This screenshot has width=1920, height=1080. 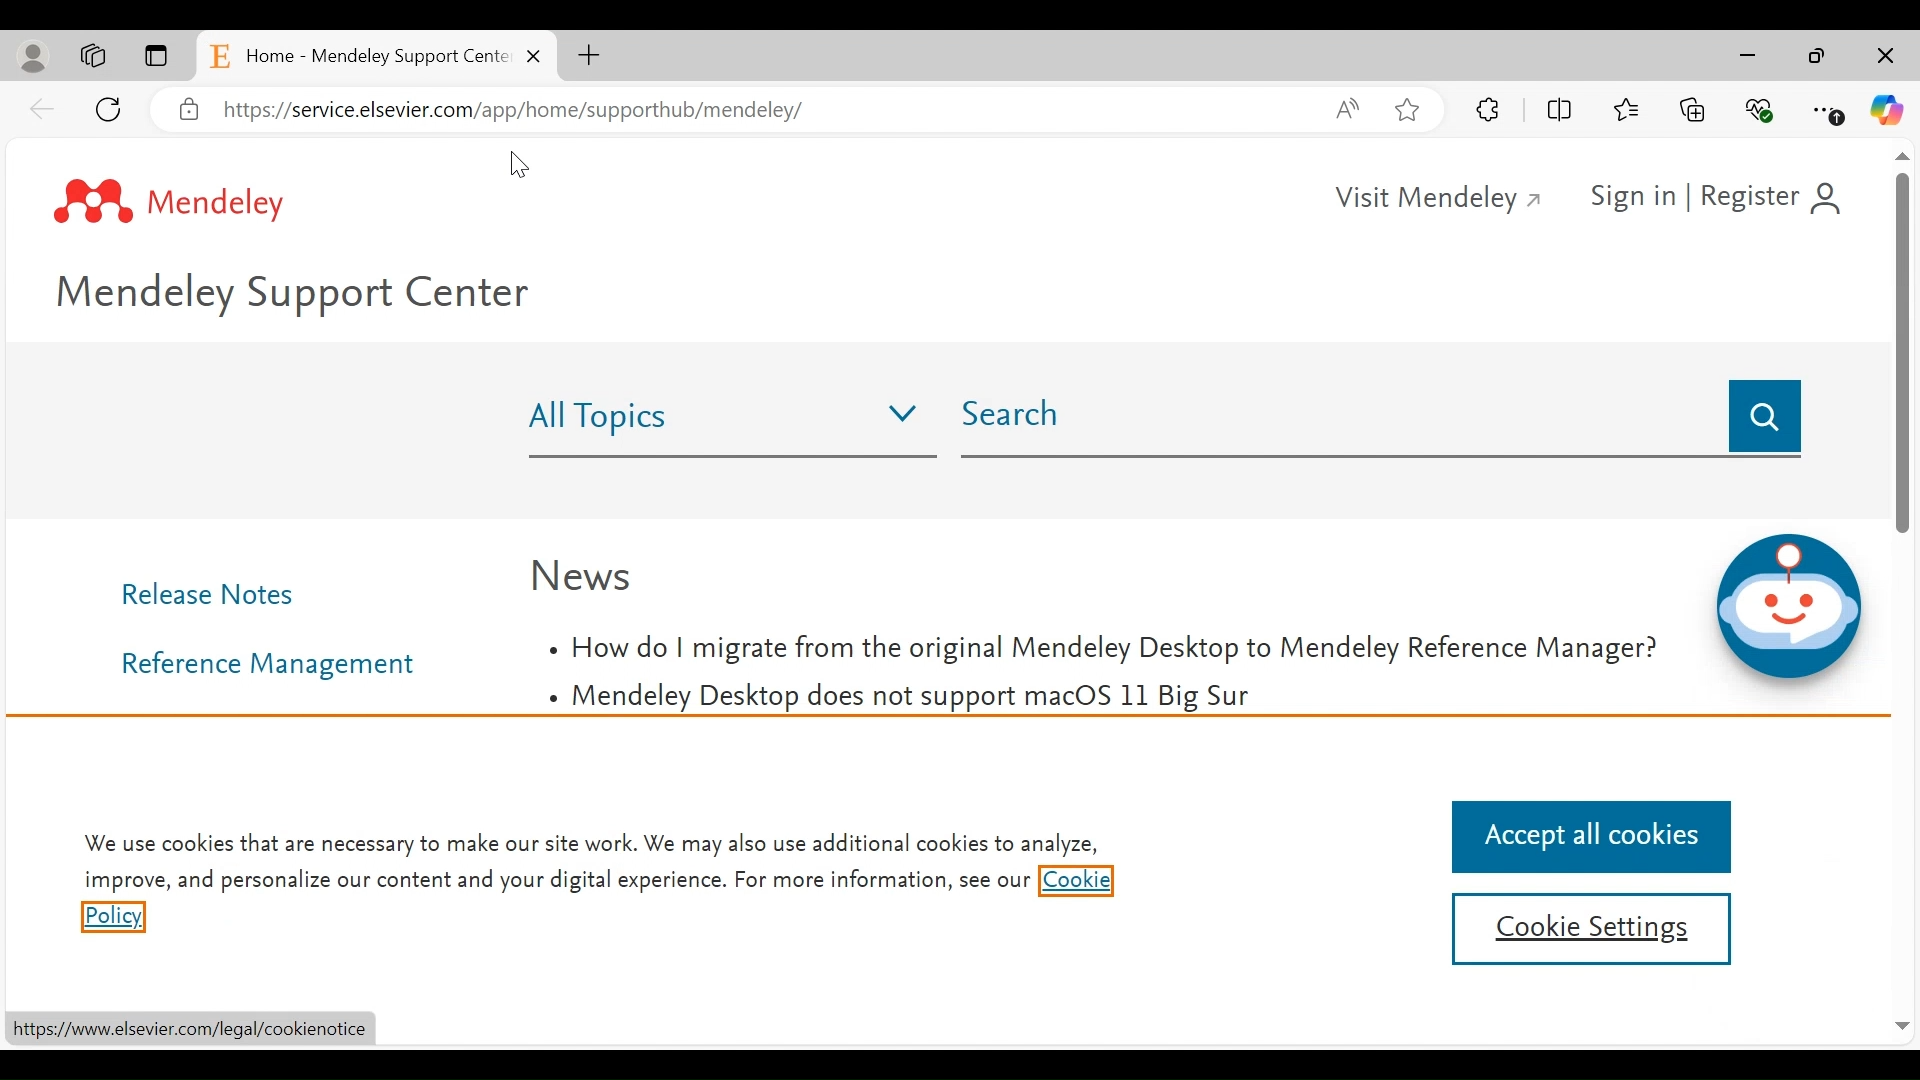 I want to click on Vertical Scroll bar, so click(x=1900, y=351).